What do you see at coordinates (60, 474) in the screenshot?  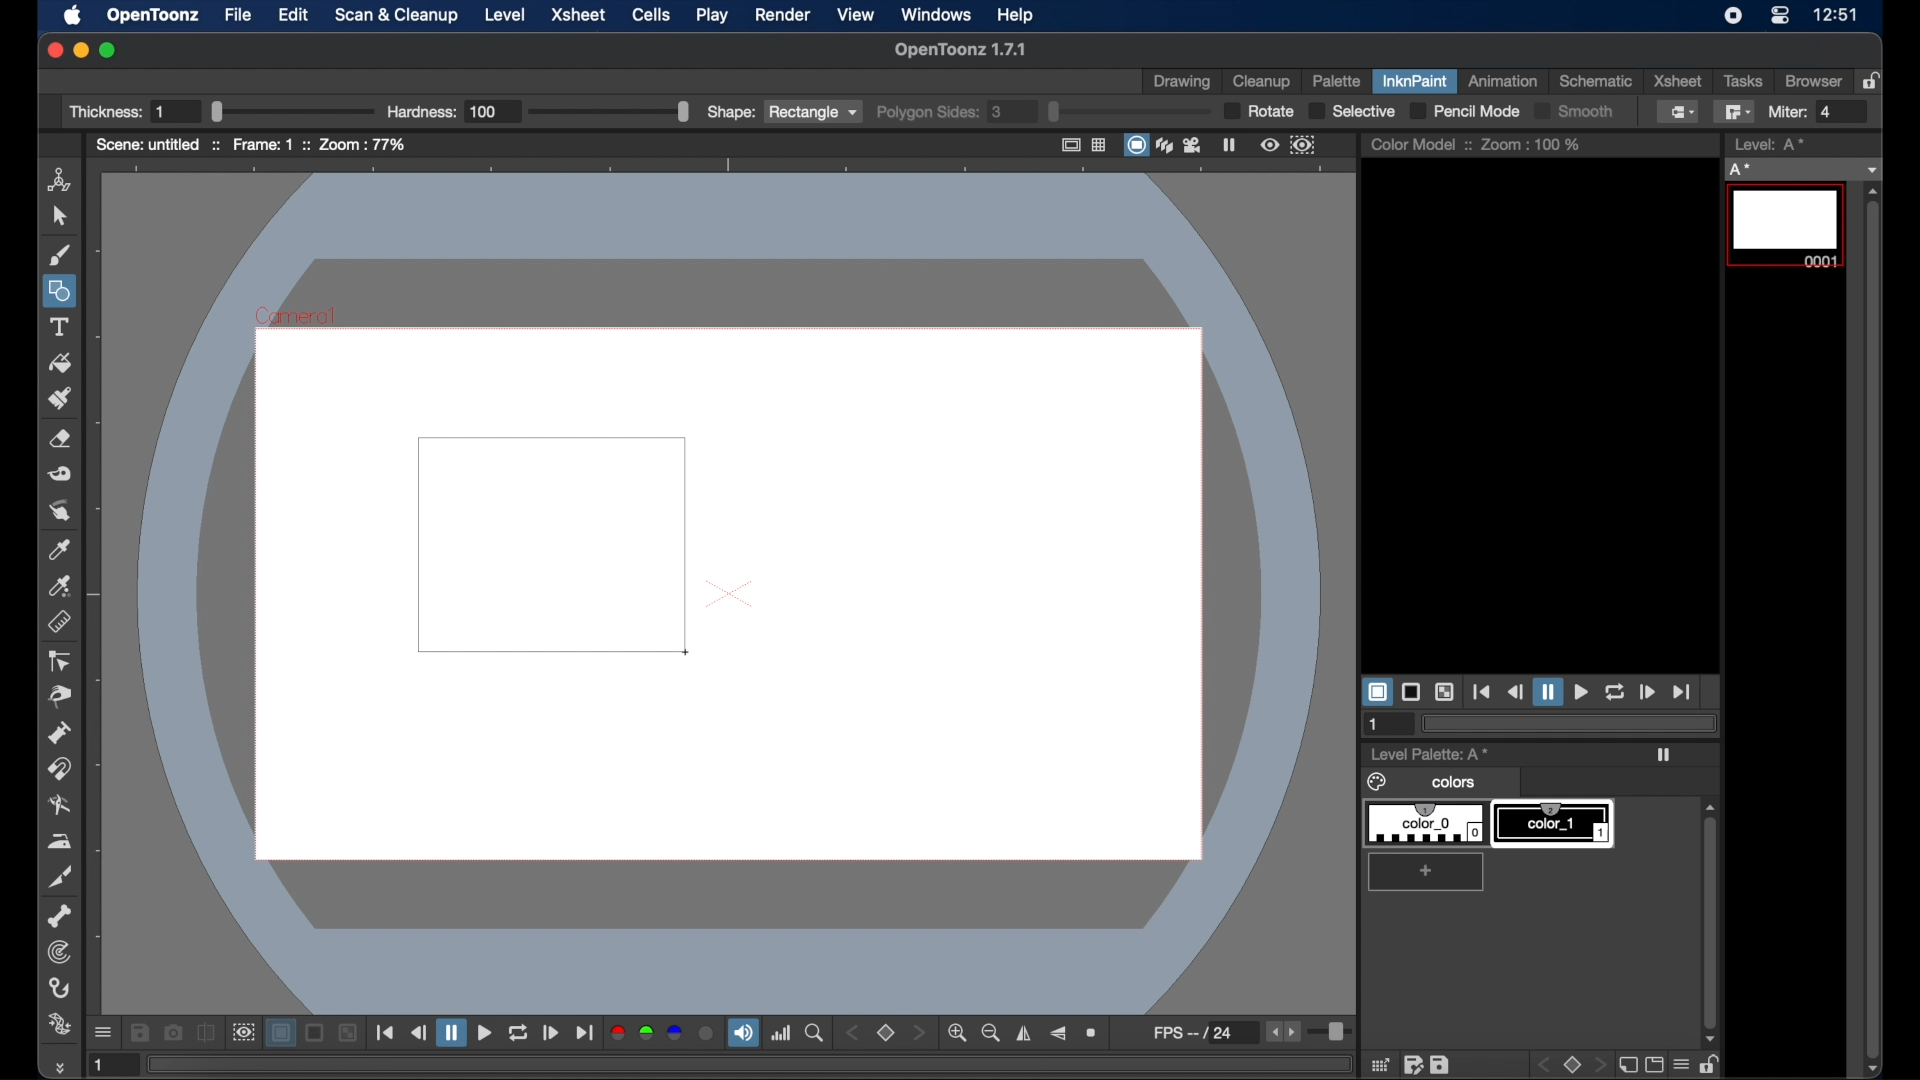 I see `tape tool` at bounding box center [60, 474].